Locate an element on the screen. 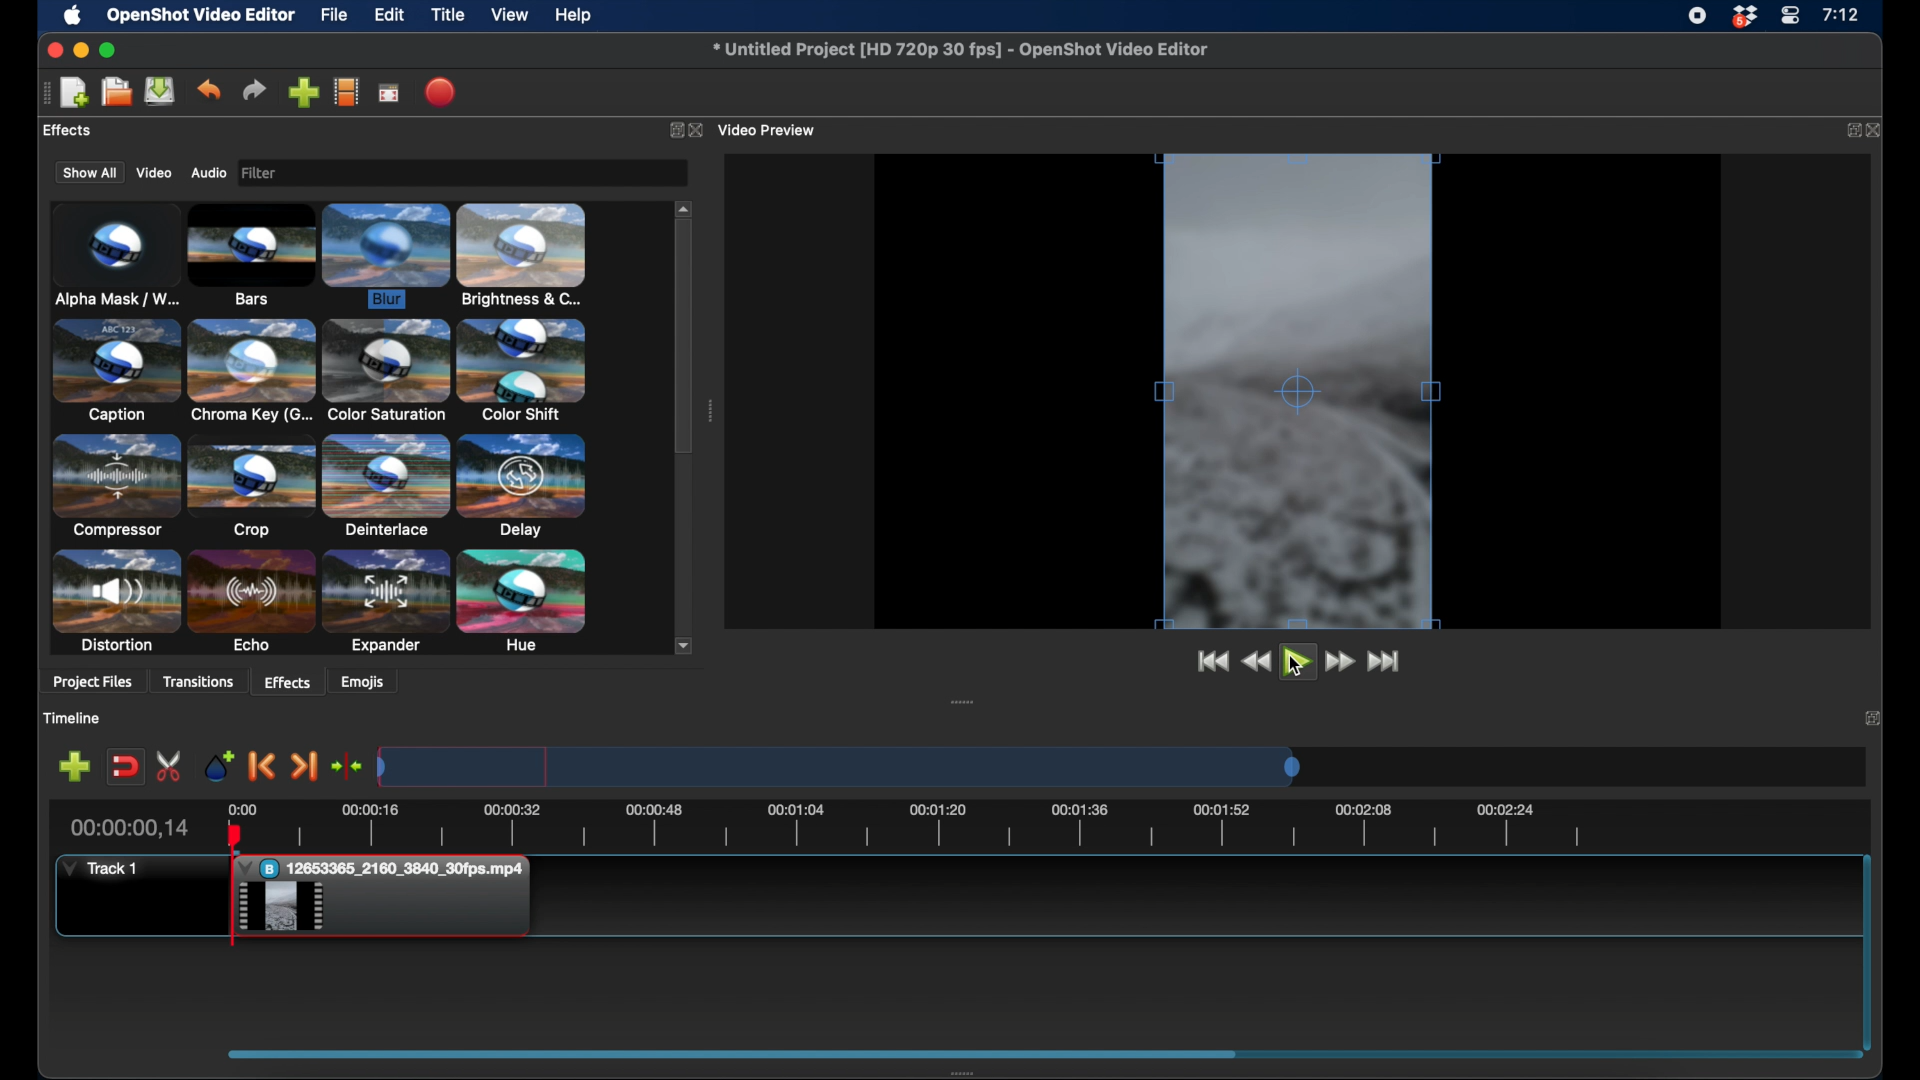 The width and height of the screenshot is (1920, 1080). add marker is located at coordinates (217, 765).